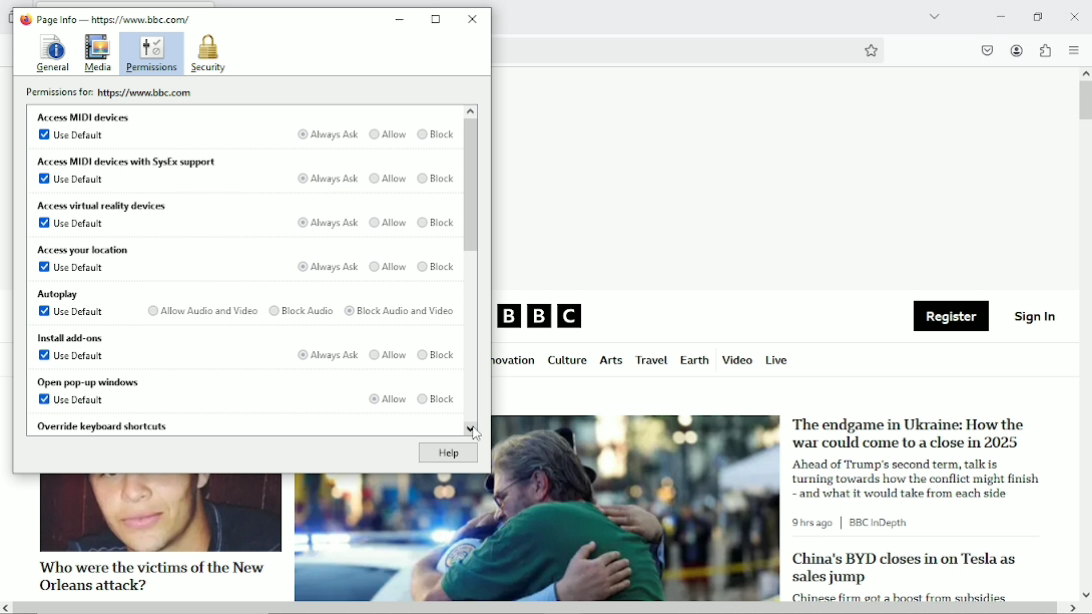  I want to click on Culture, so click(567, 361).